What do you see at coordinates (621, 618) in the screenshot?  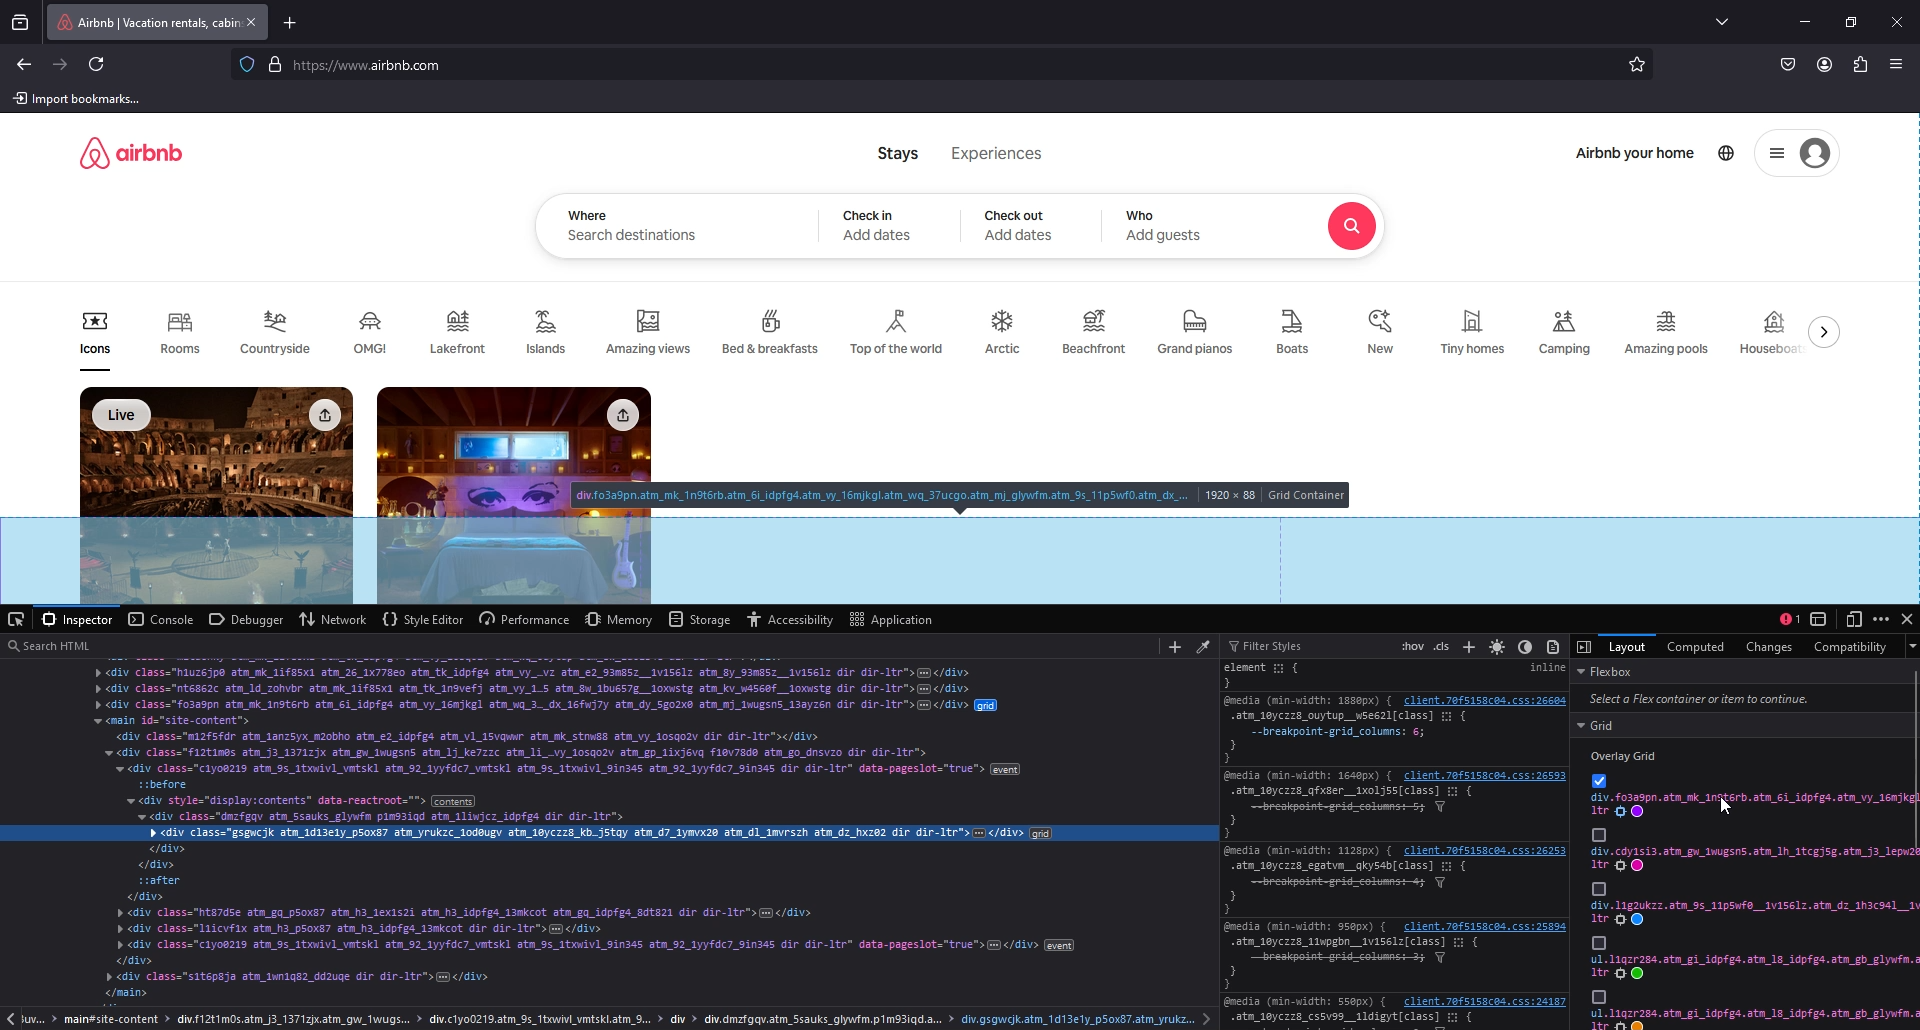 I see `memory` at bounding box center [621, 618].